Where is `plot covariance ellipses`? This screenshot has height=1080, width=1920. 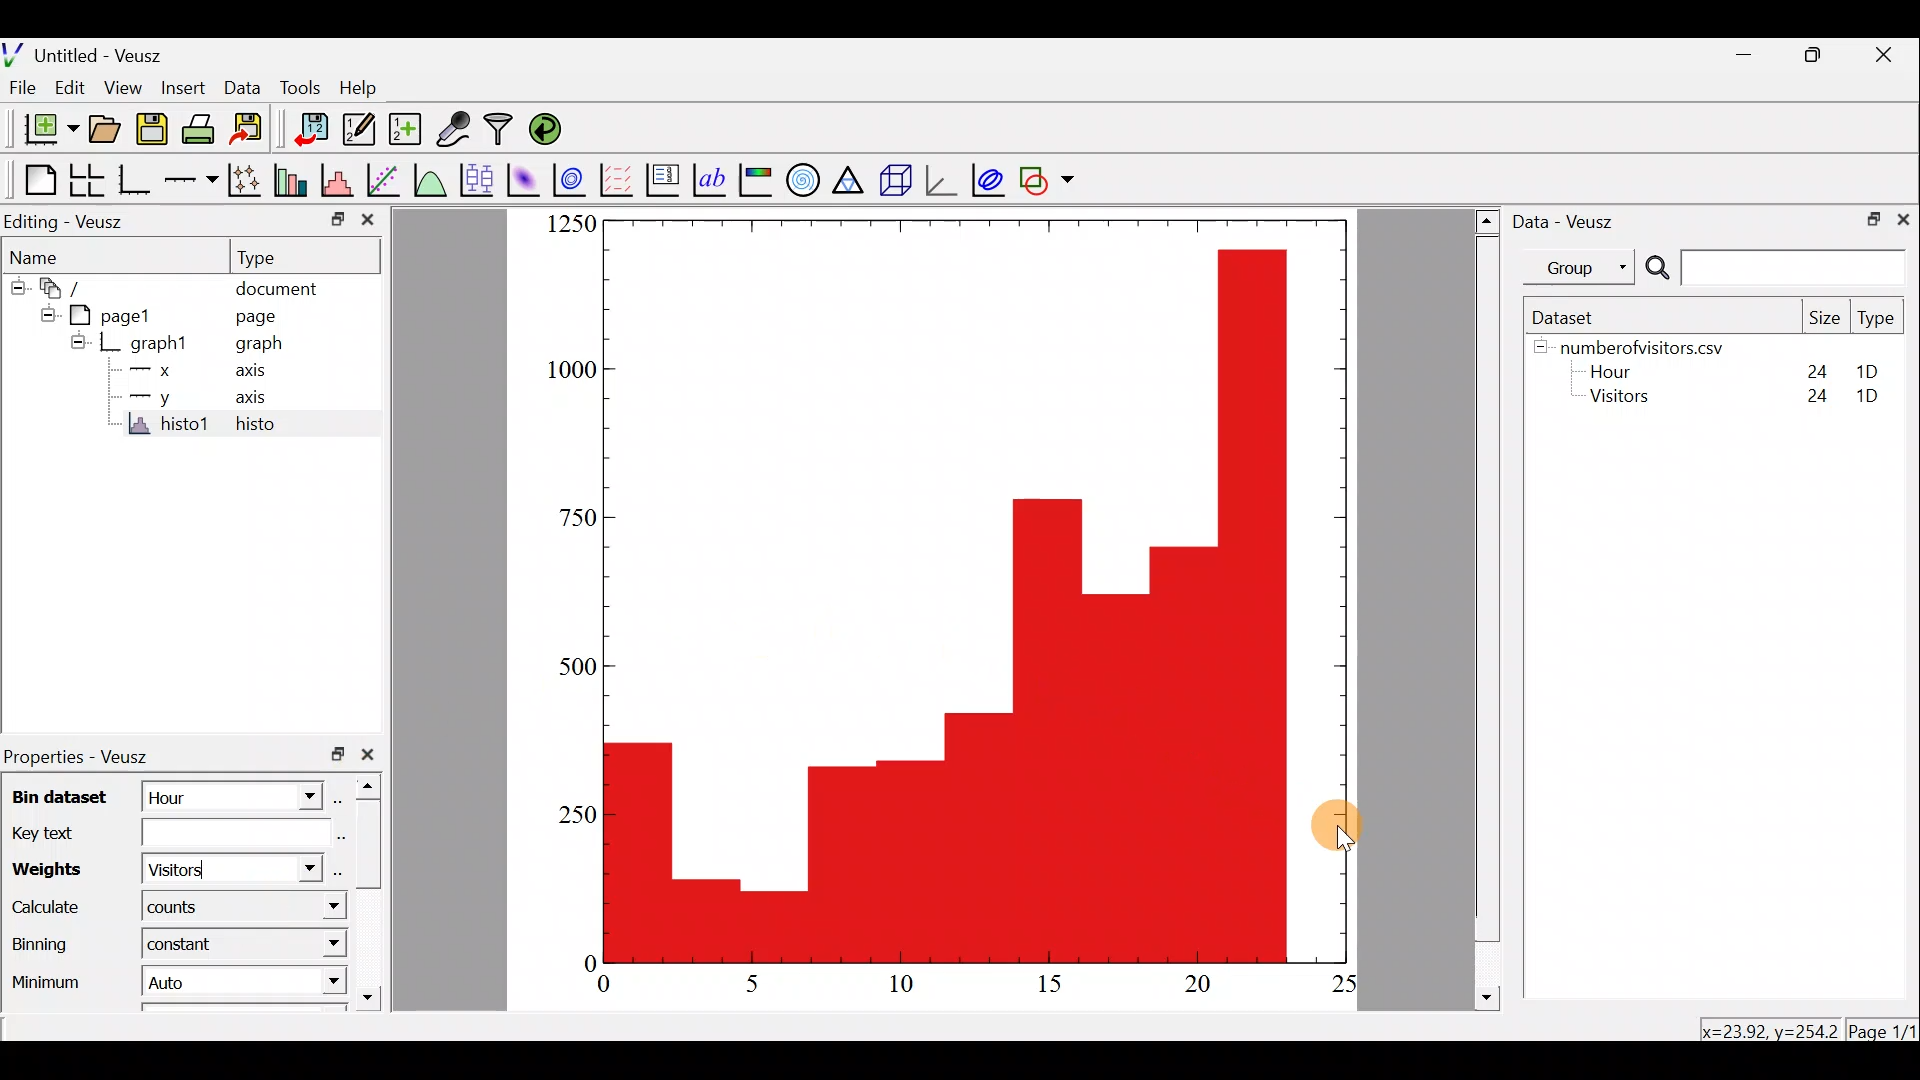 plot covariance ellipses is located at coordinates (985, 183).